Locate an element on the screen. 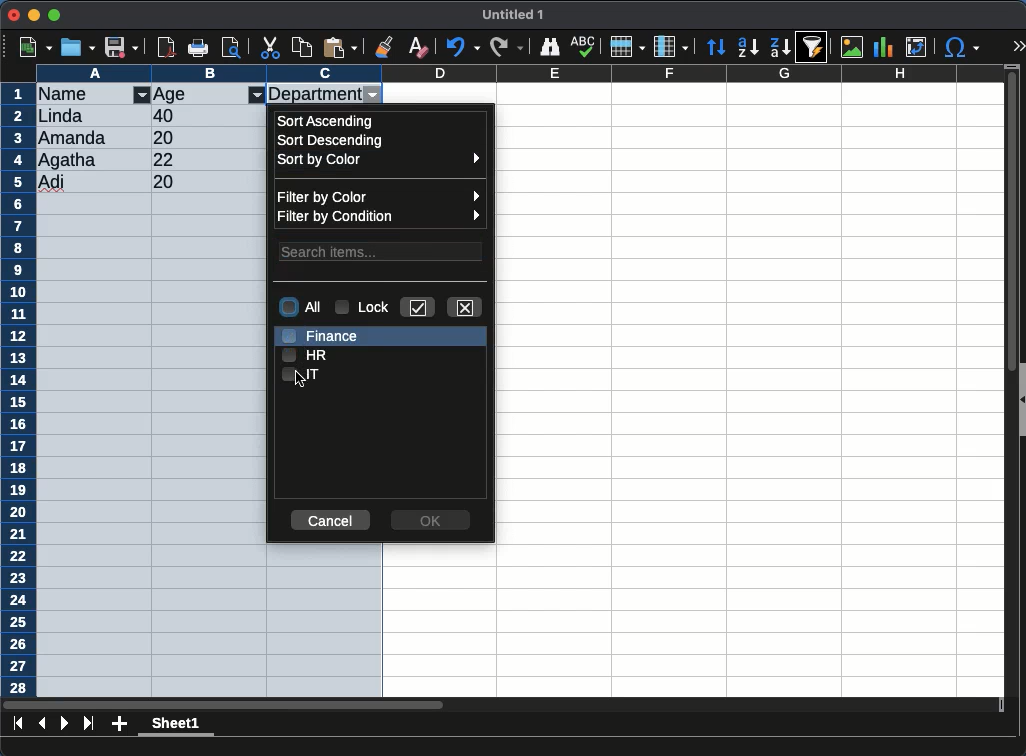  page preview is located at coordinates (235, 47).